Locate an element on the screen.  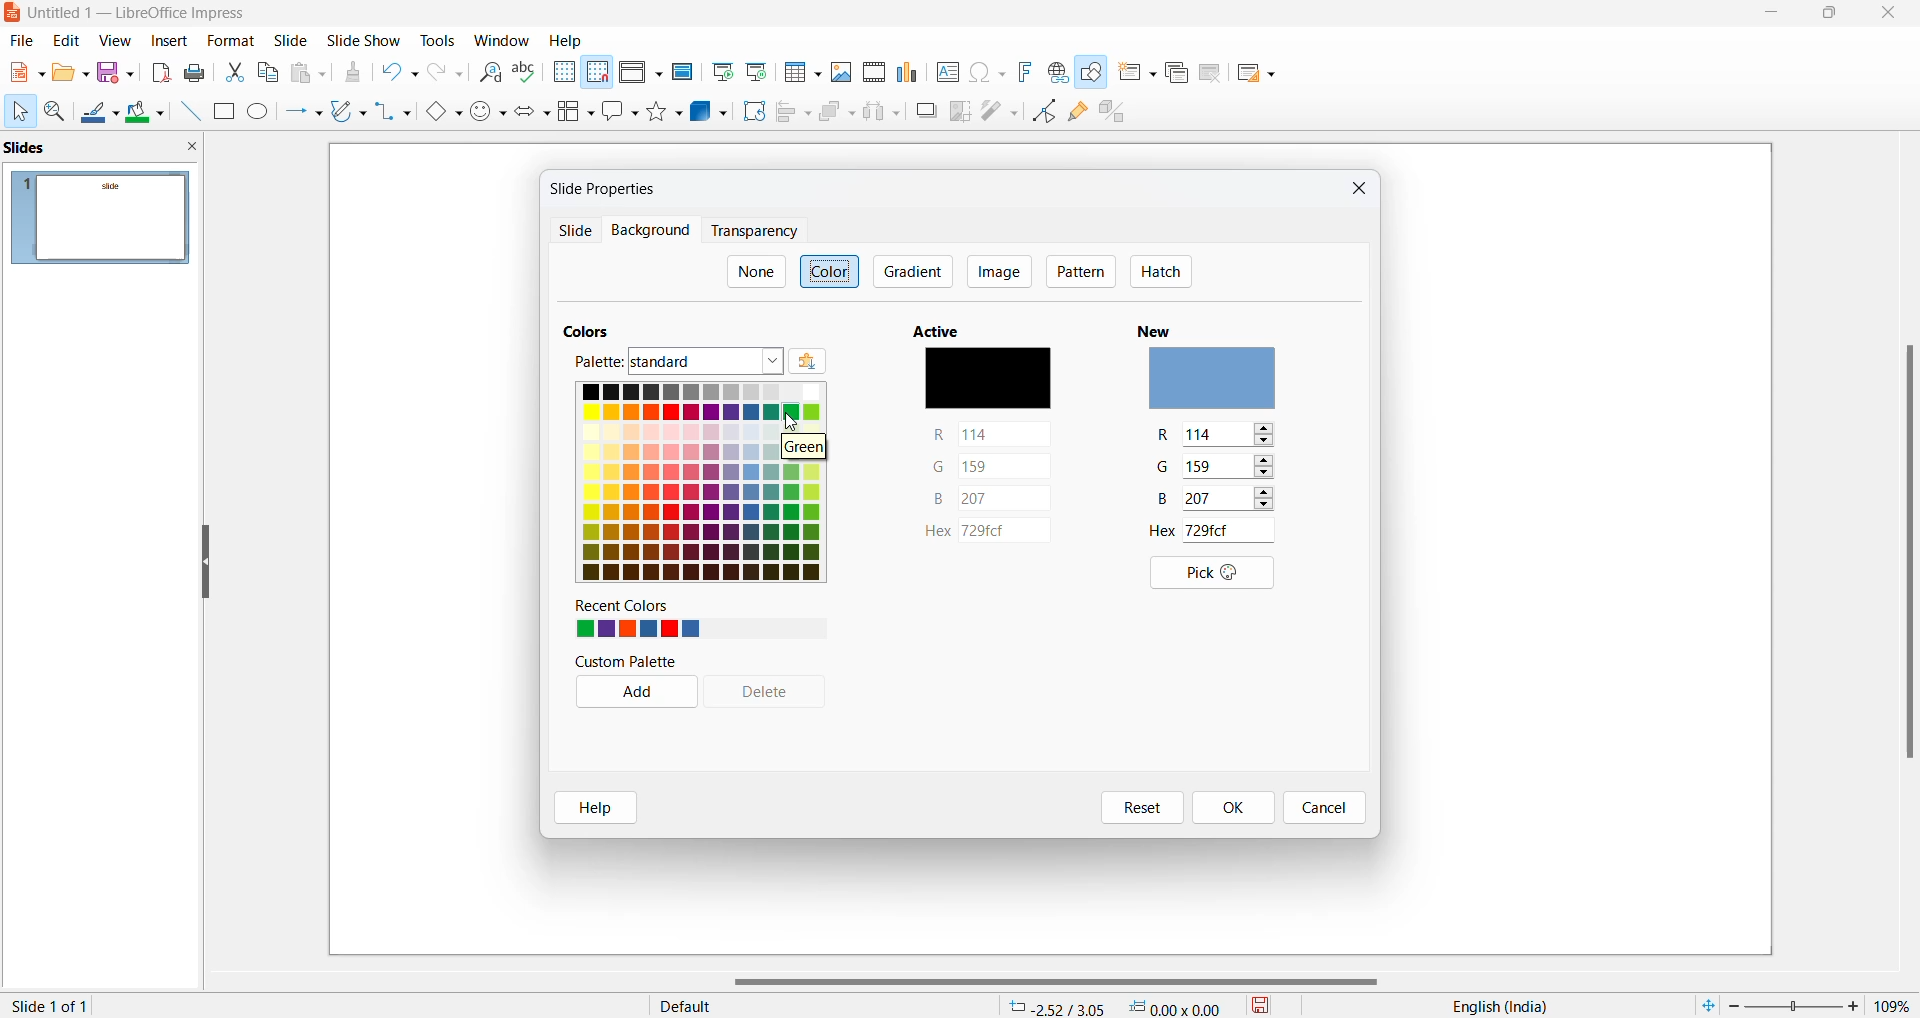
increment and decrement is located at coordinates (1270, 500).